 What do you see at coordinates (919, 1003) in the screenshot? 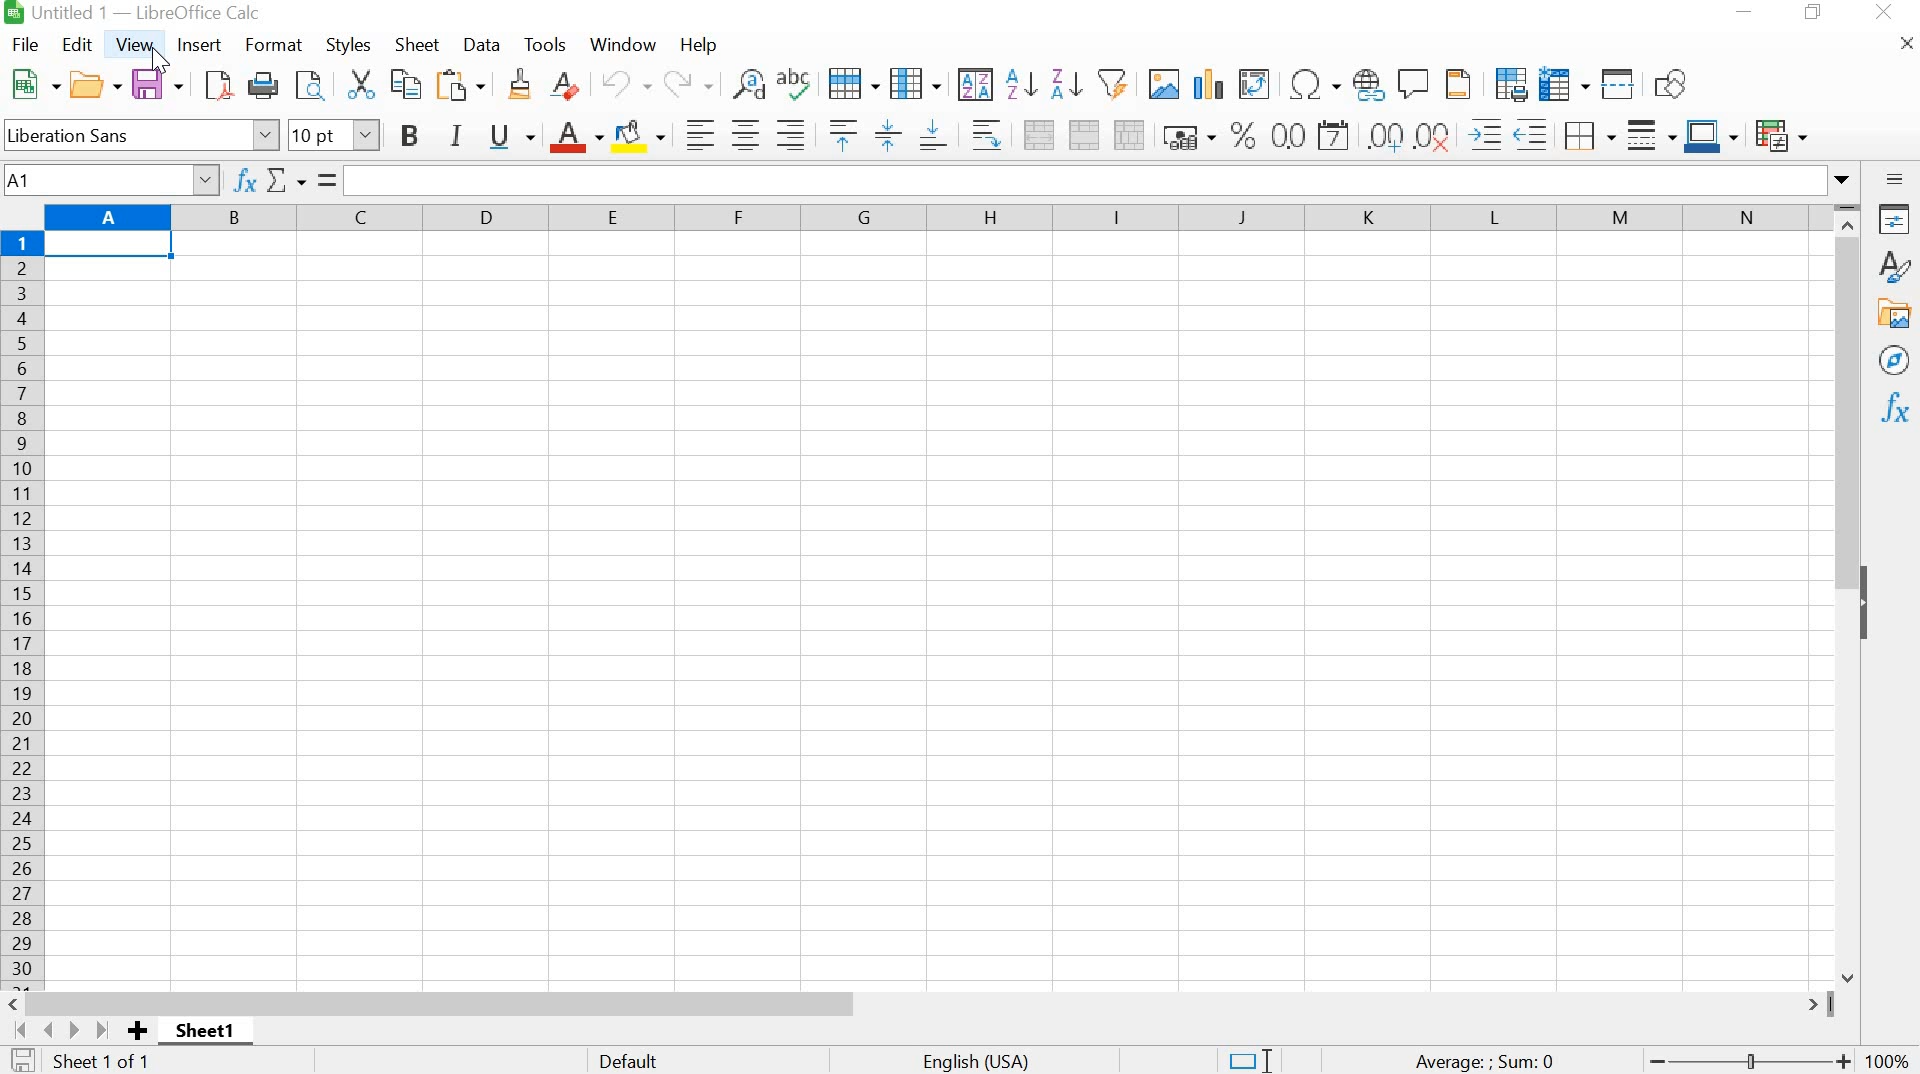
I see `SCROLLBAR` at bounding box center [919, 1003].